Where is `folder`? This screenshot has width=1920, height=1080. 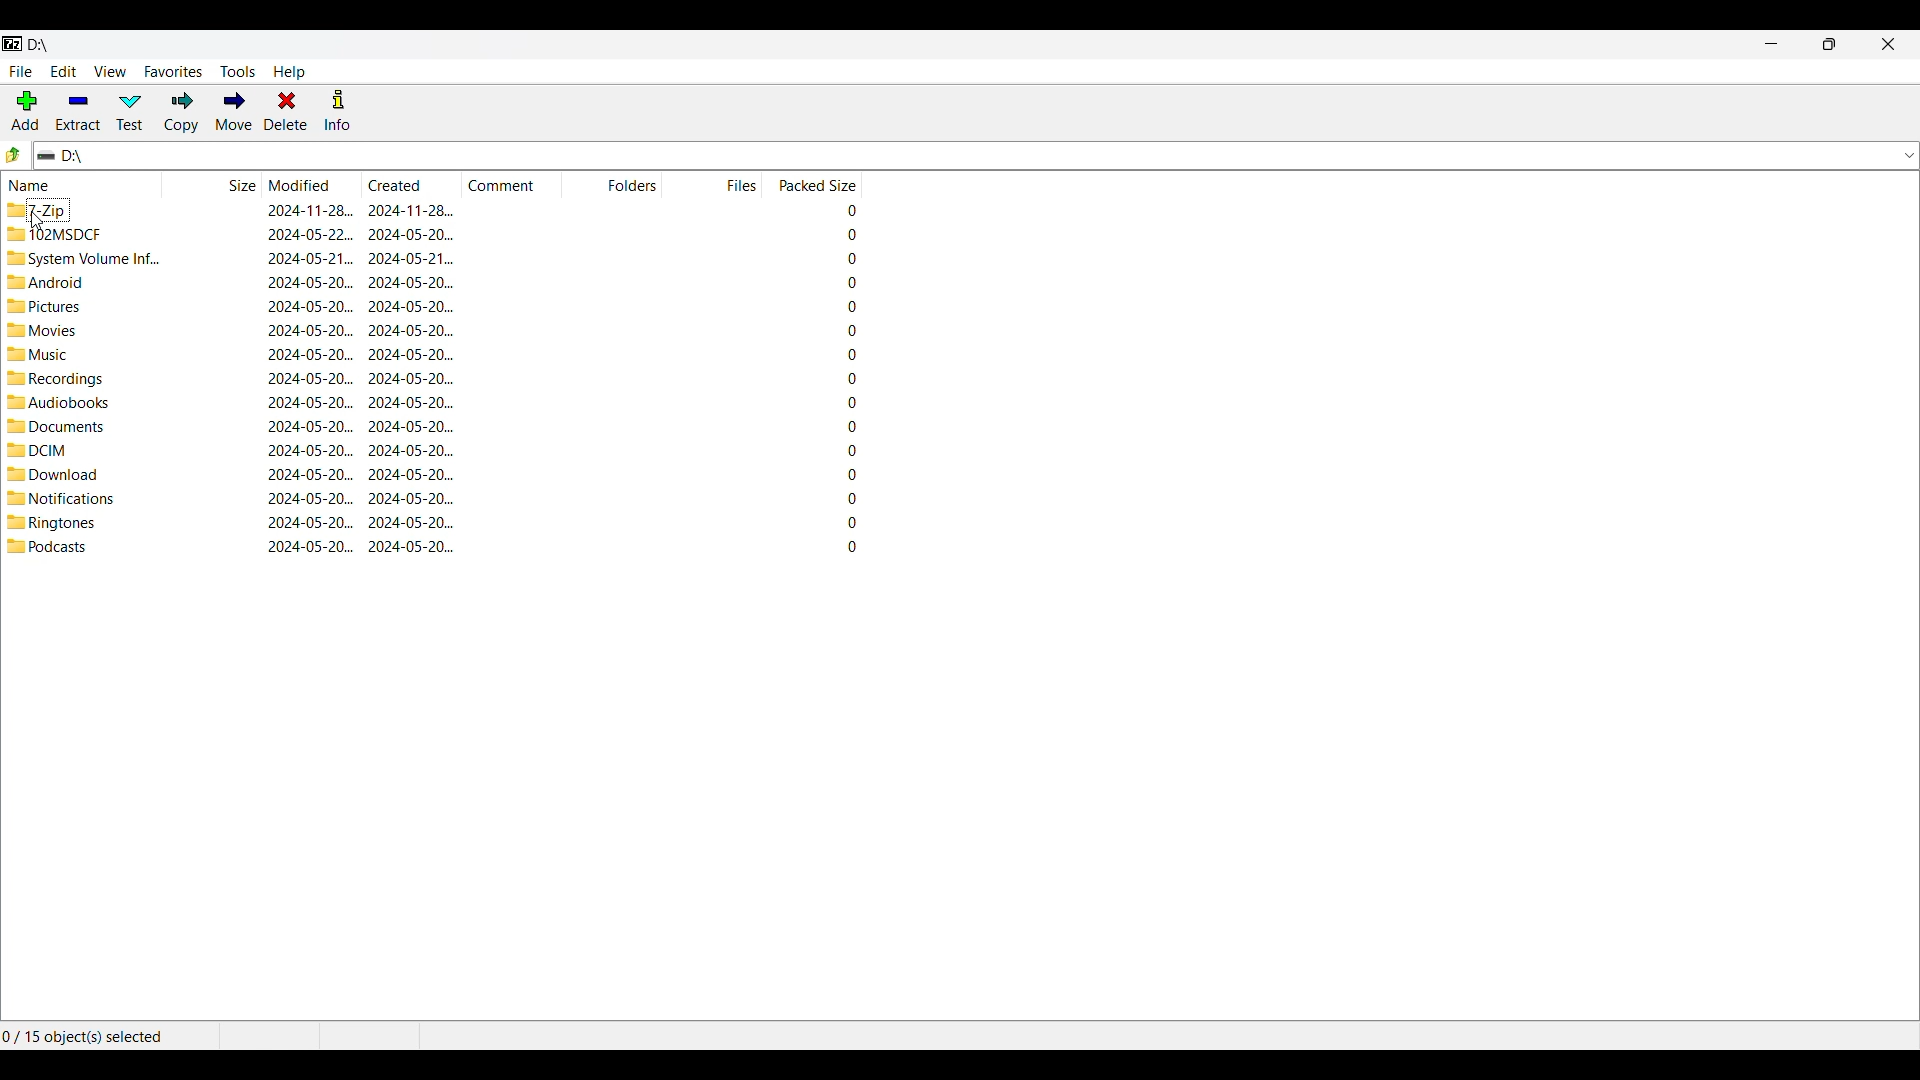
folder is located at coordinates (54, 427).